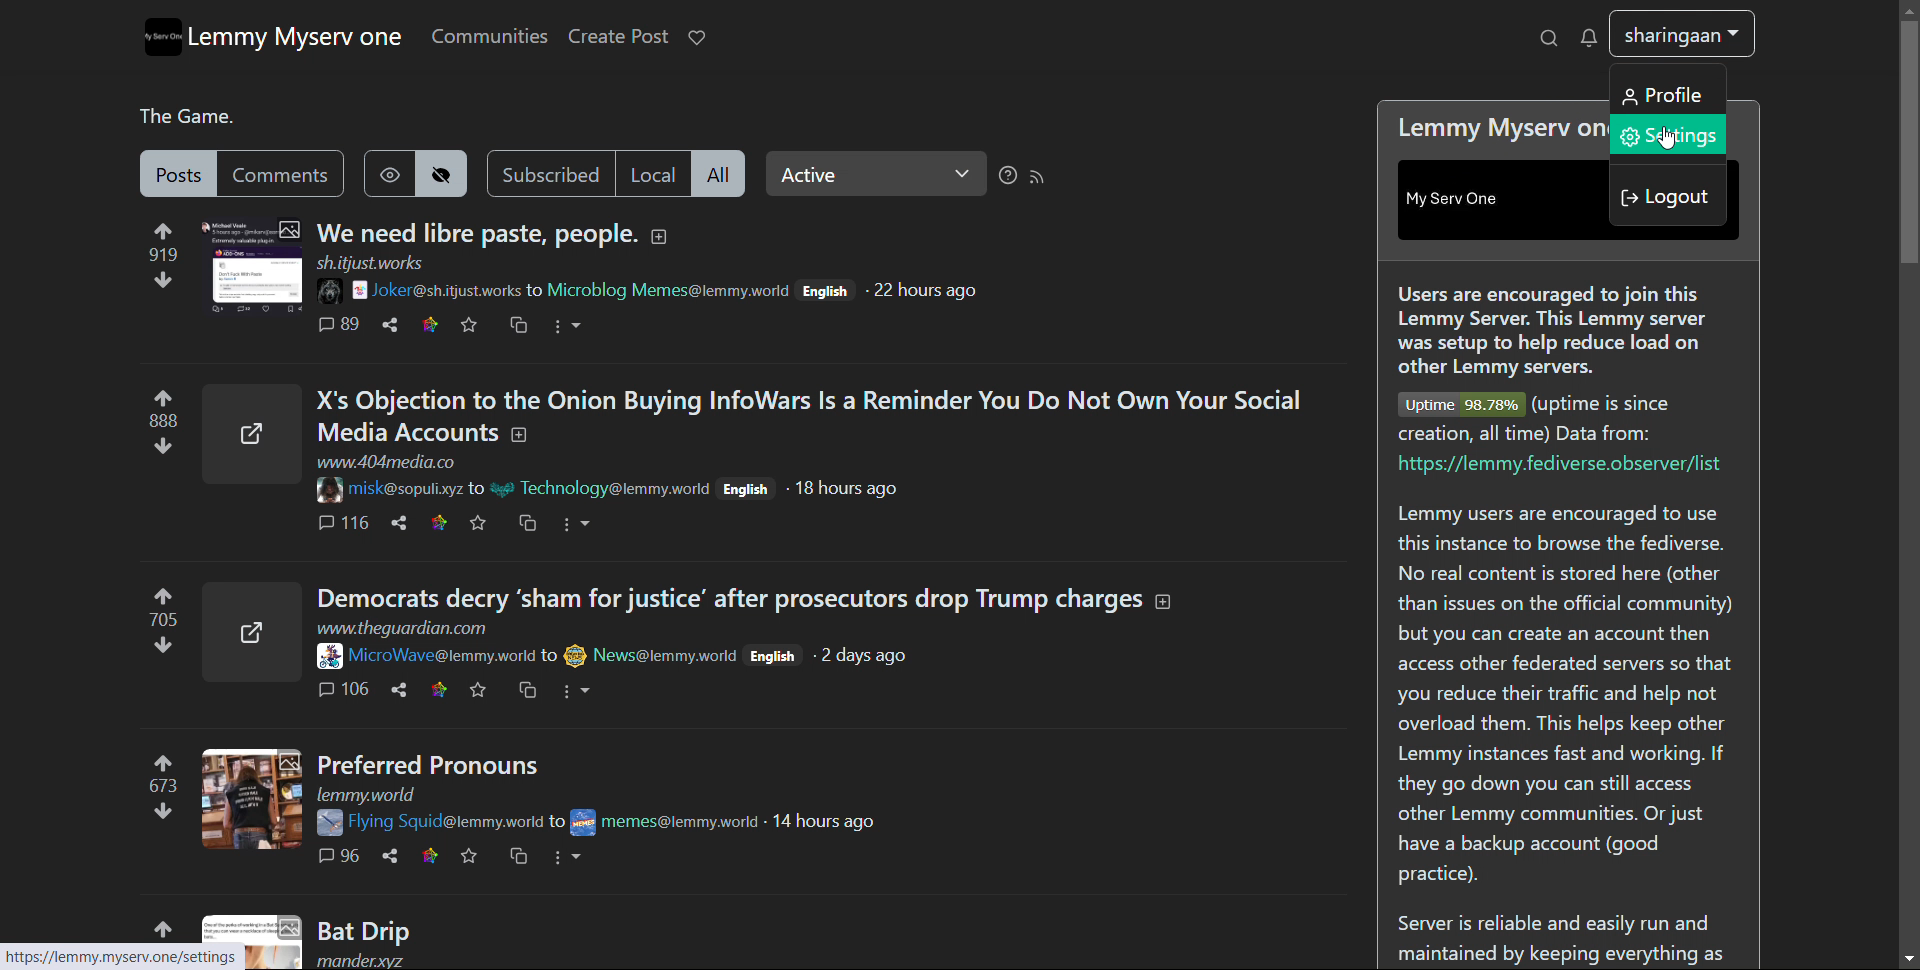 This screenshot has width=1920, height=970. What do you see at coordinates (163, 646) in the screenshot?
I see ` downvotes` at bounding box center [163, 646].